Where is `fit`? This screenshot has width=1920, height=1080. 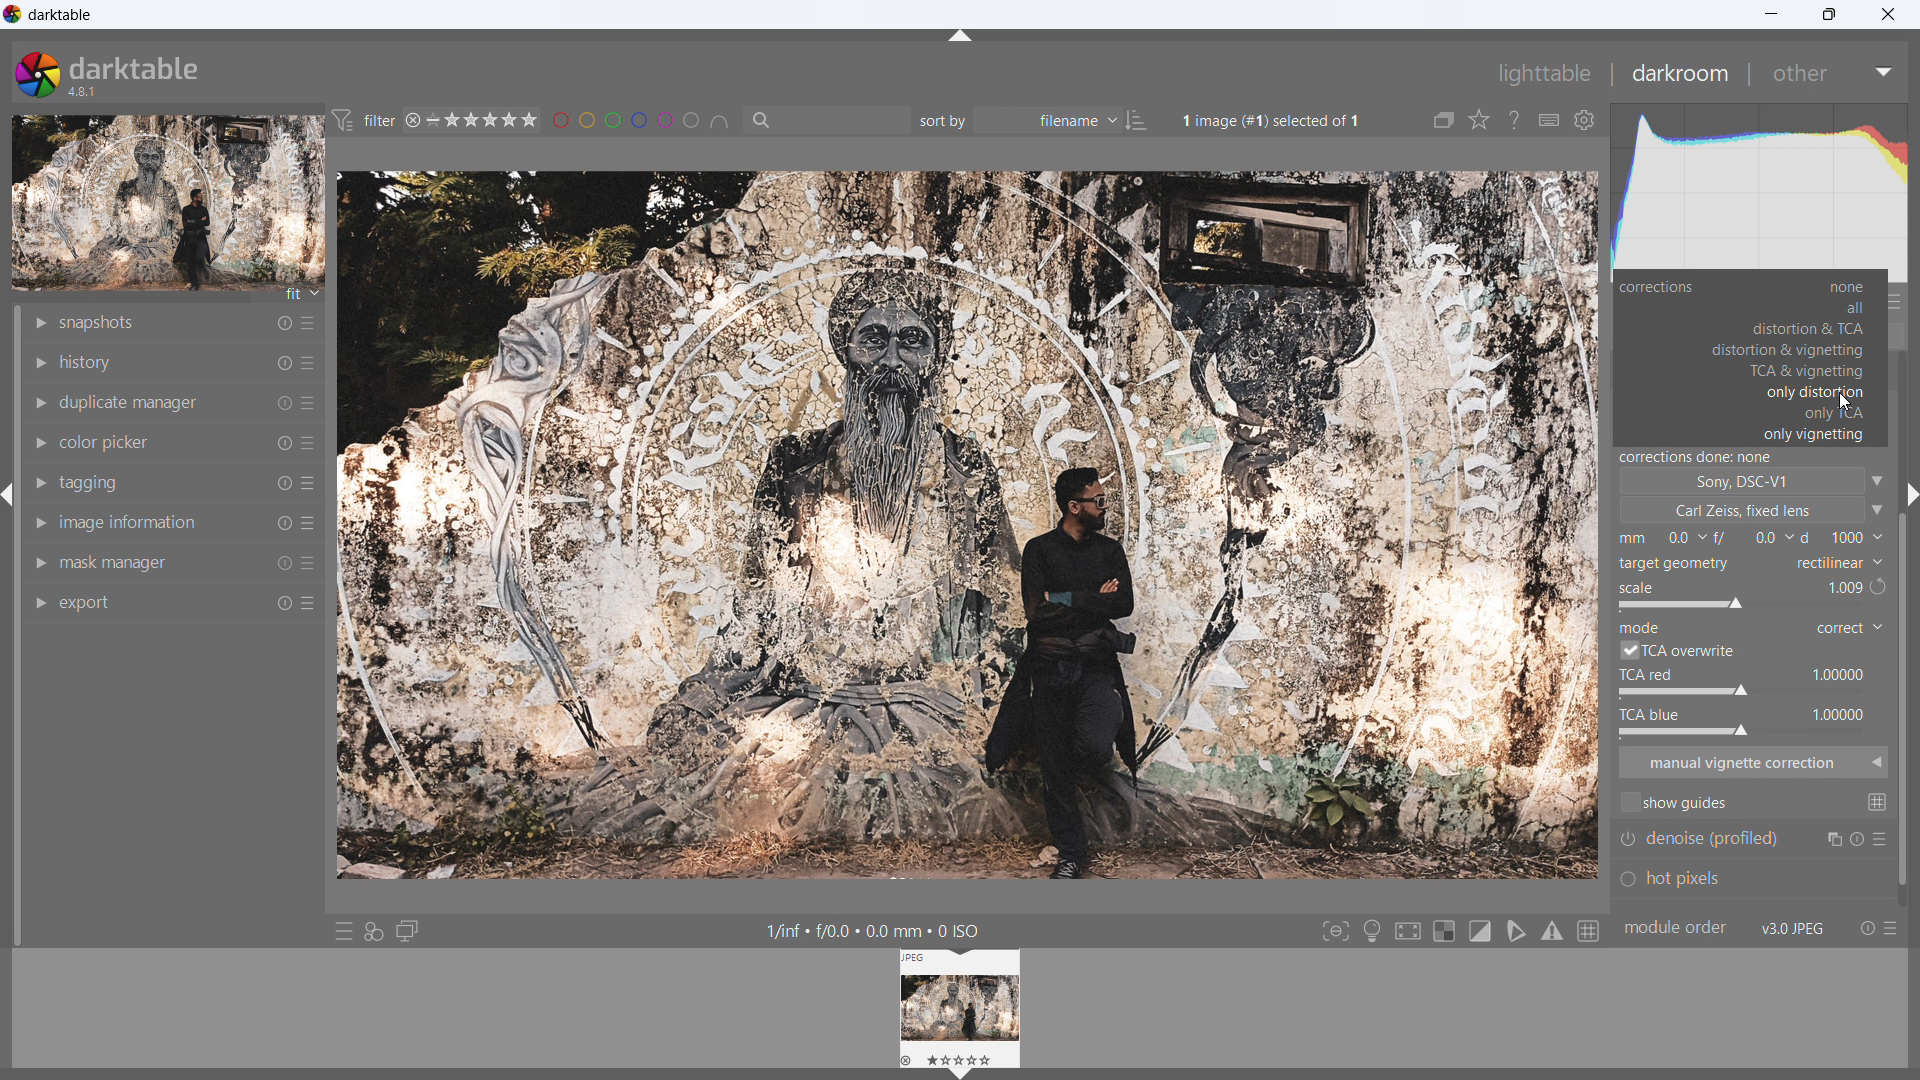 fit is located at coordinates (300, 294).